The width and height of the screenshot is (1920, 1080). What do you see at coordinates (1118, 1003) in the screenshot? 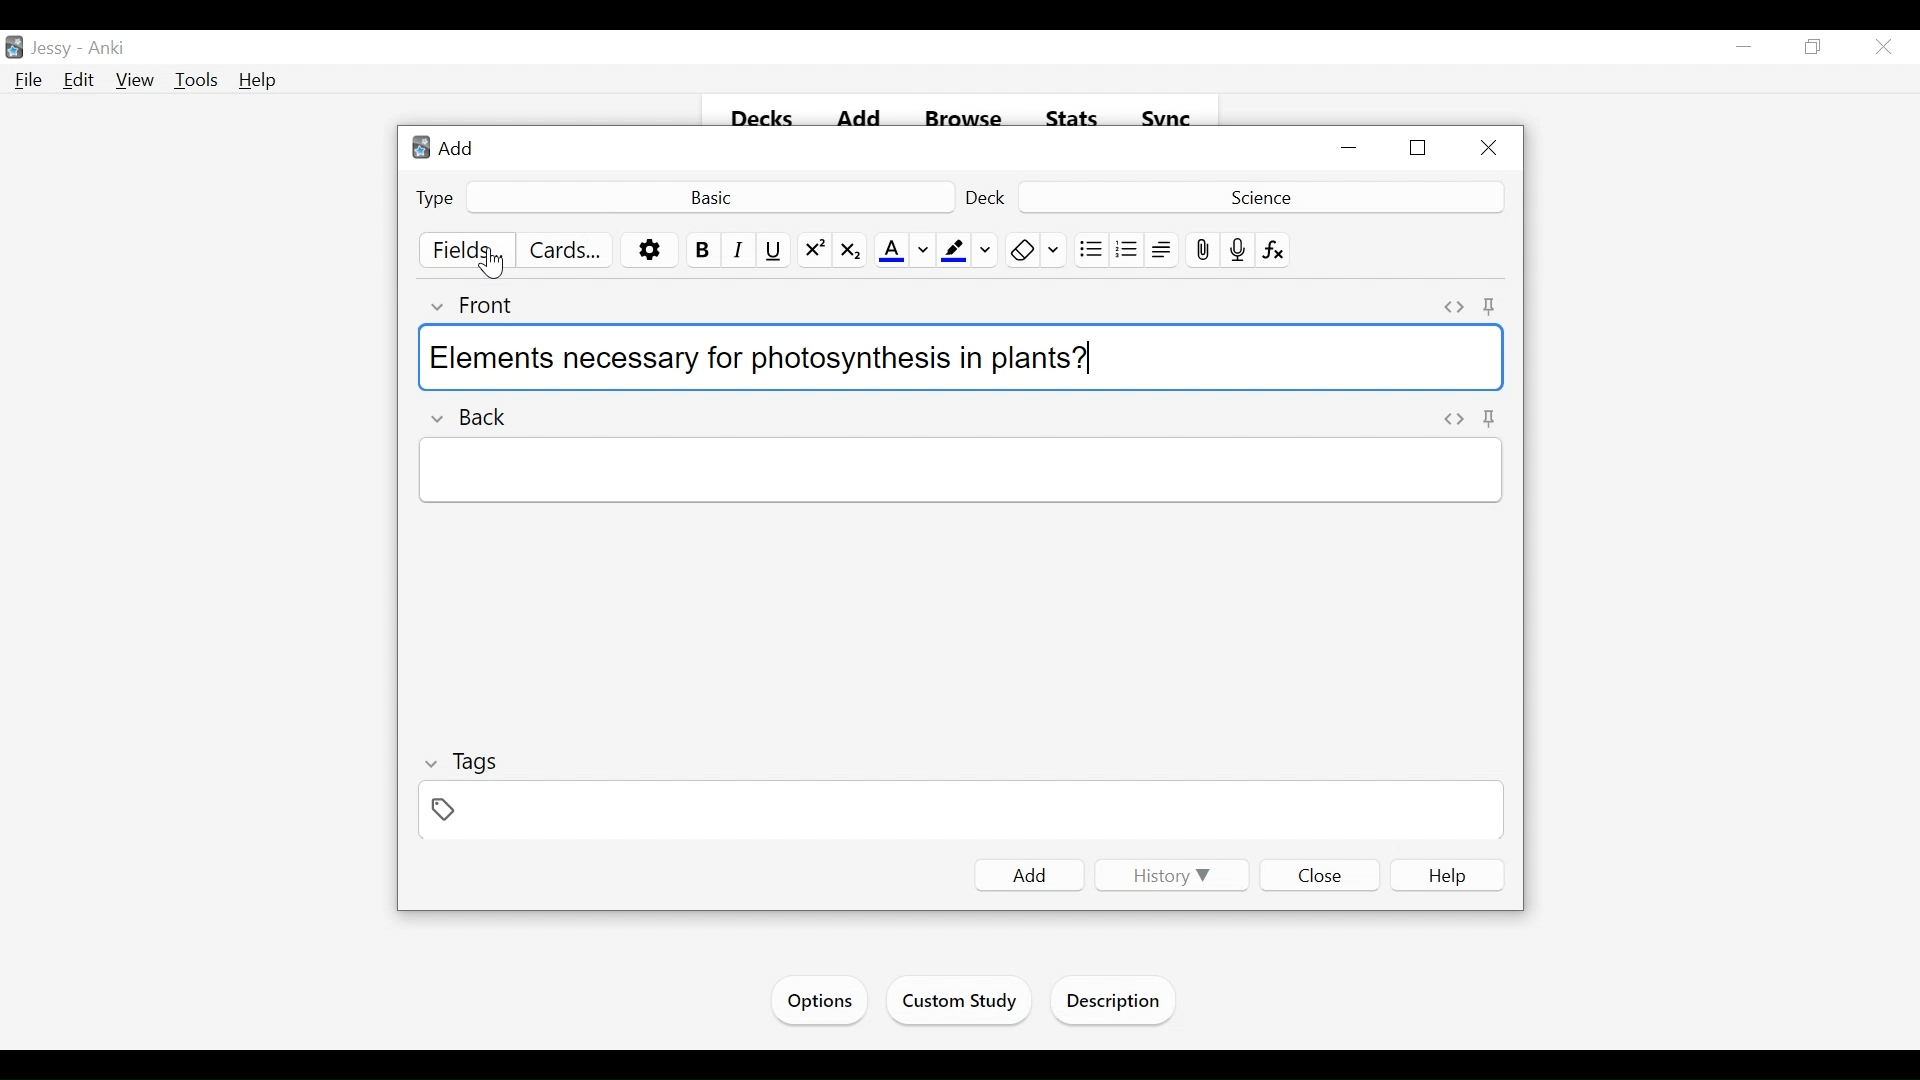
I see `Description` at bounding box center [1118, 1003].